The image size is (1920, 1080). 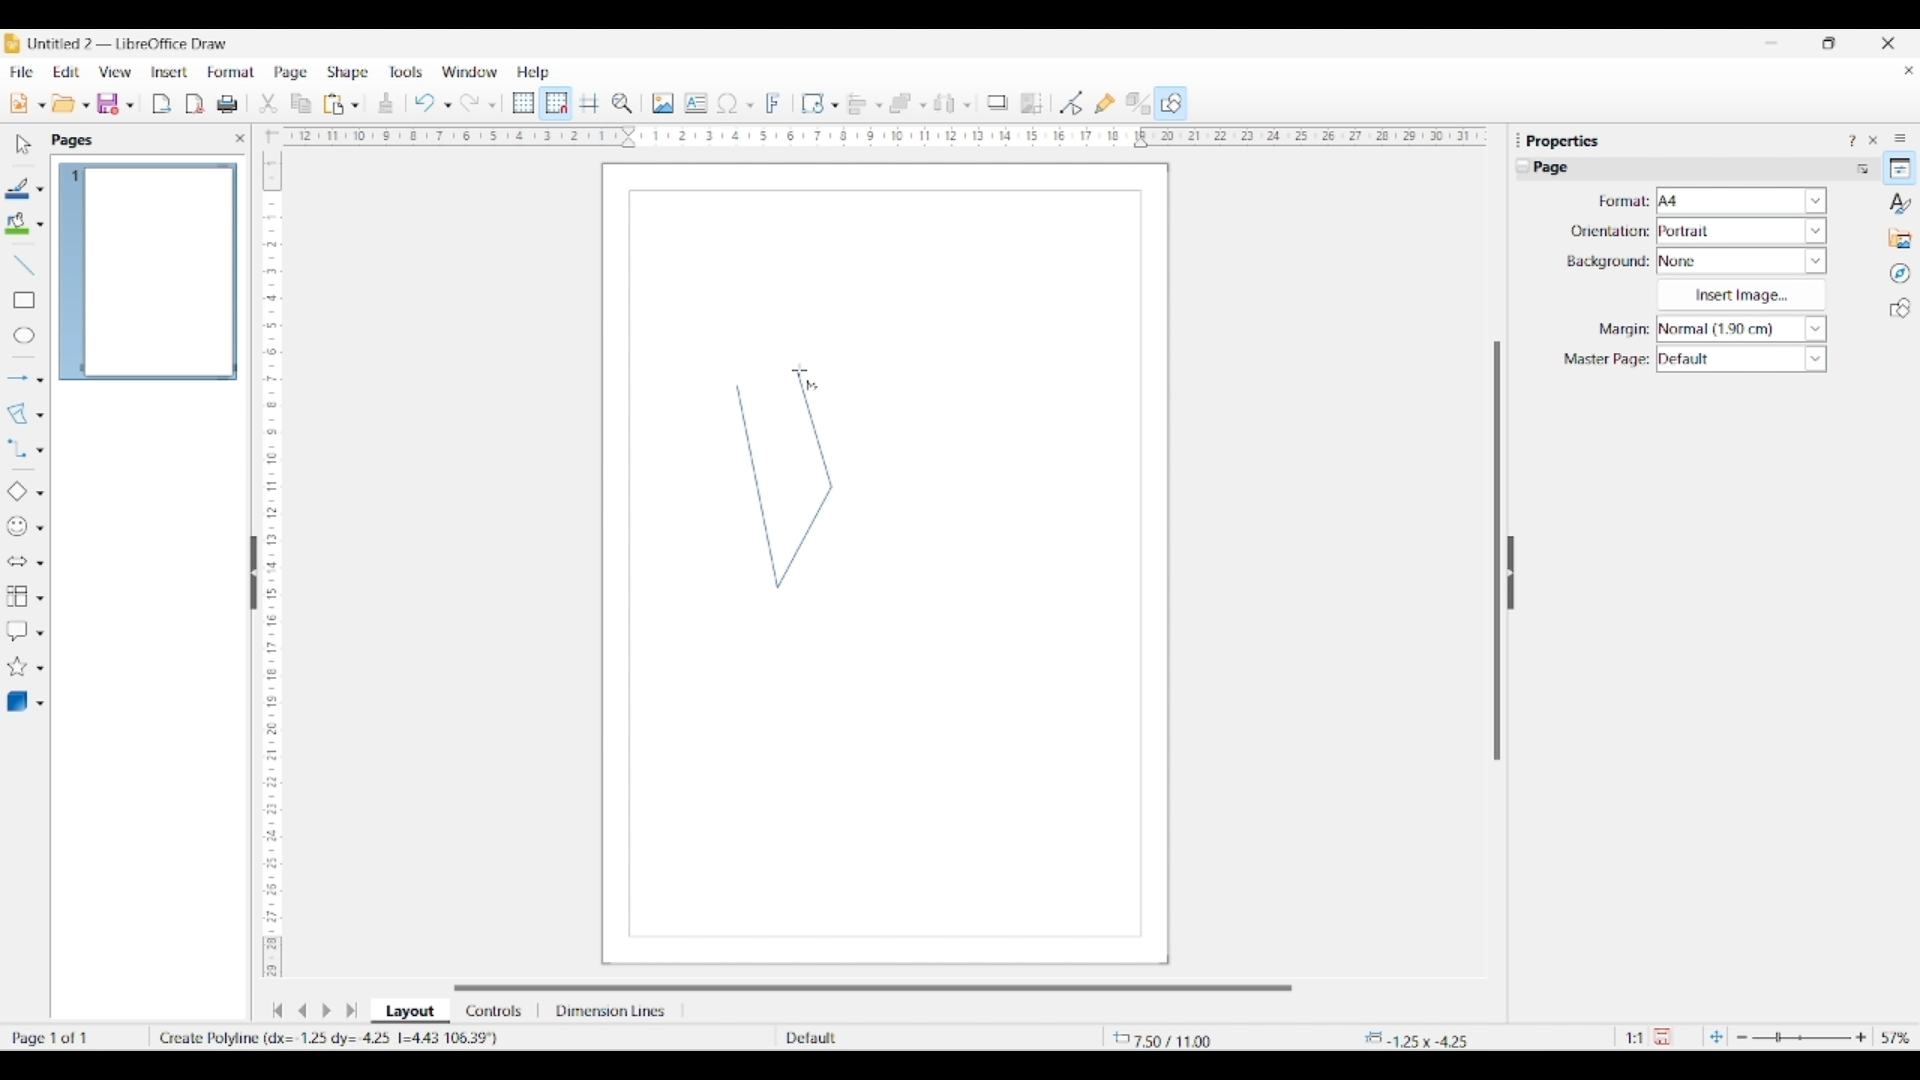 I want to click on Orientation options, so click(x=1742, y=230).